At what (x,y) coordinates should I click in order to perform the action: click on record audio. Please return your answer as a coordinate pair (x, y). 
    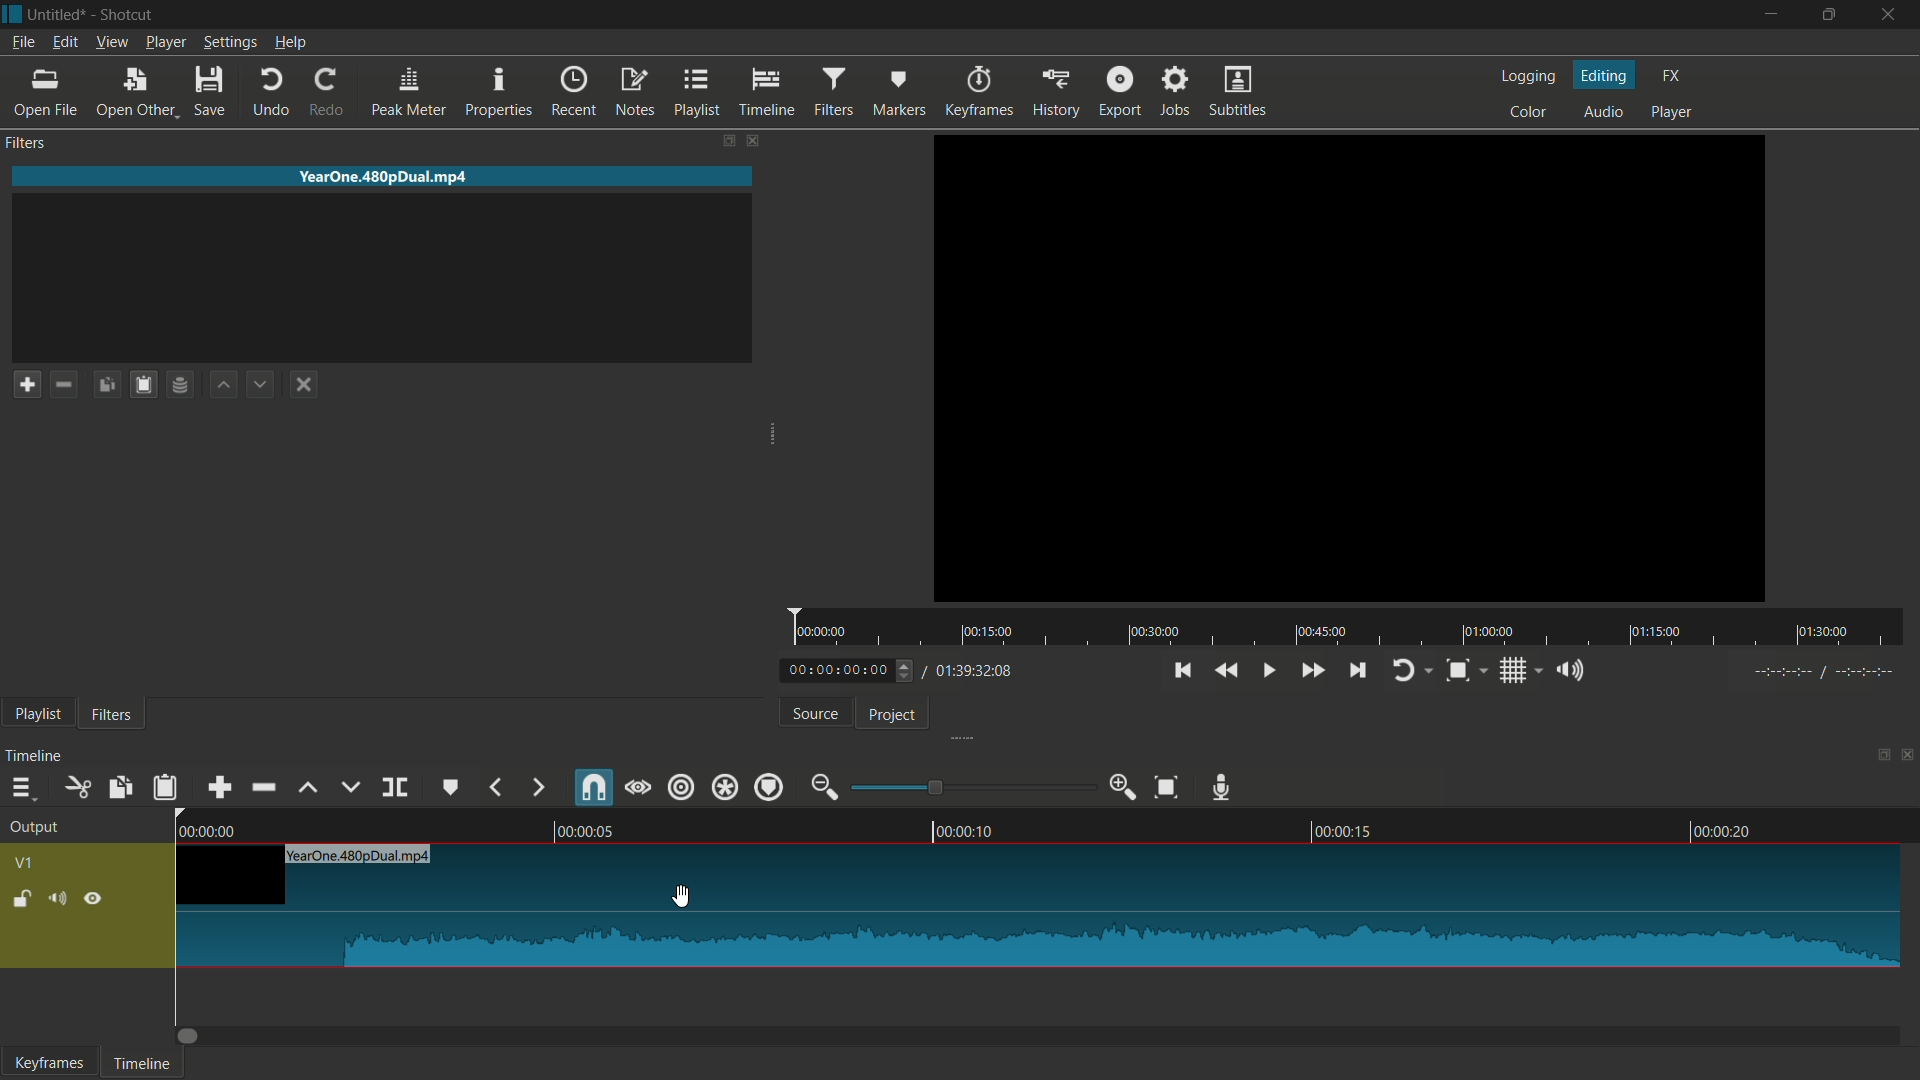
    Looking at the image, I should click on (1223, 785).